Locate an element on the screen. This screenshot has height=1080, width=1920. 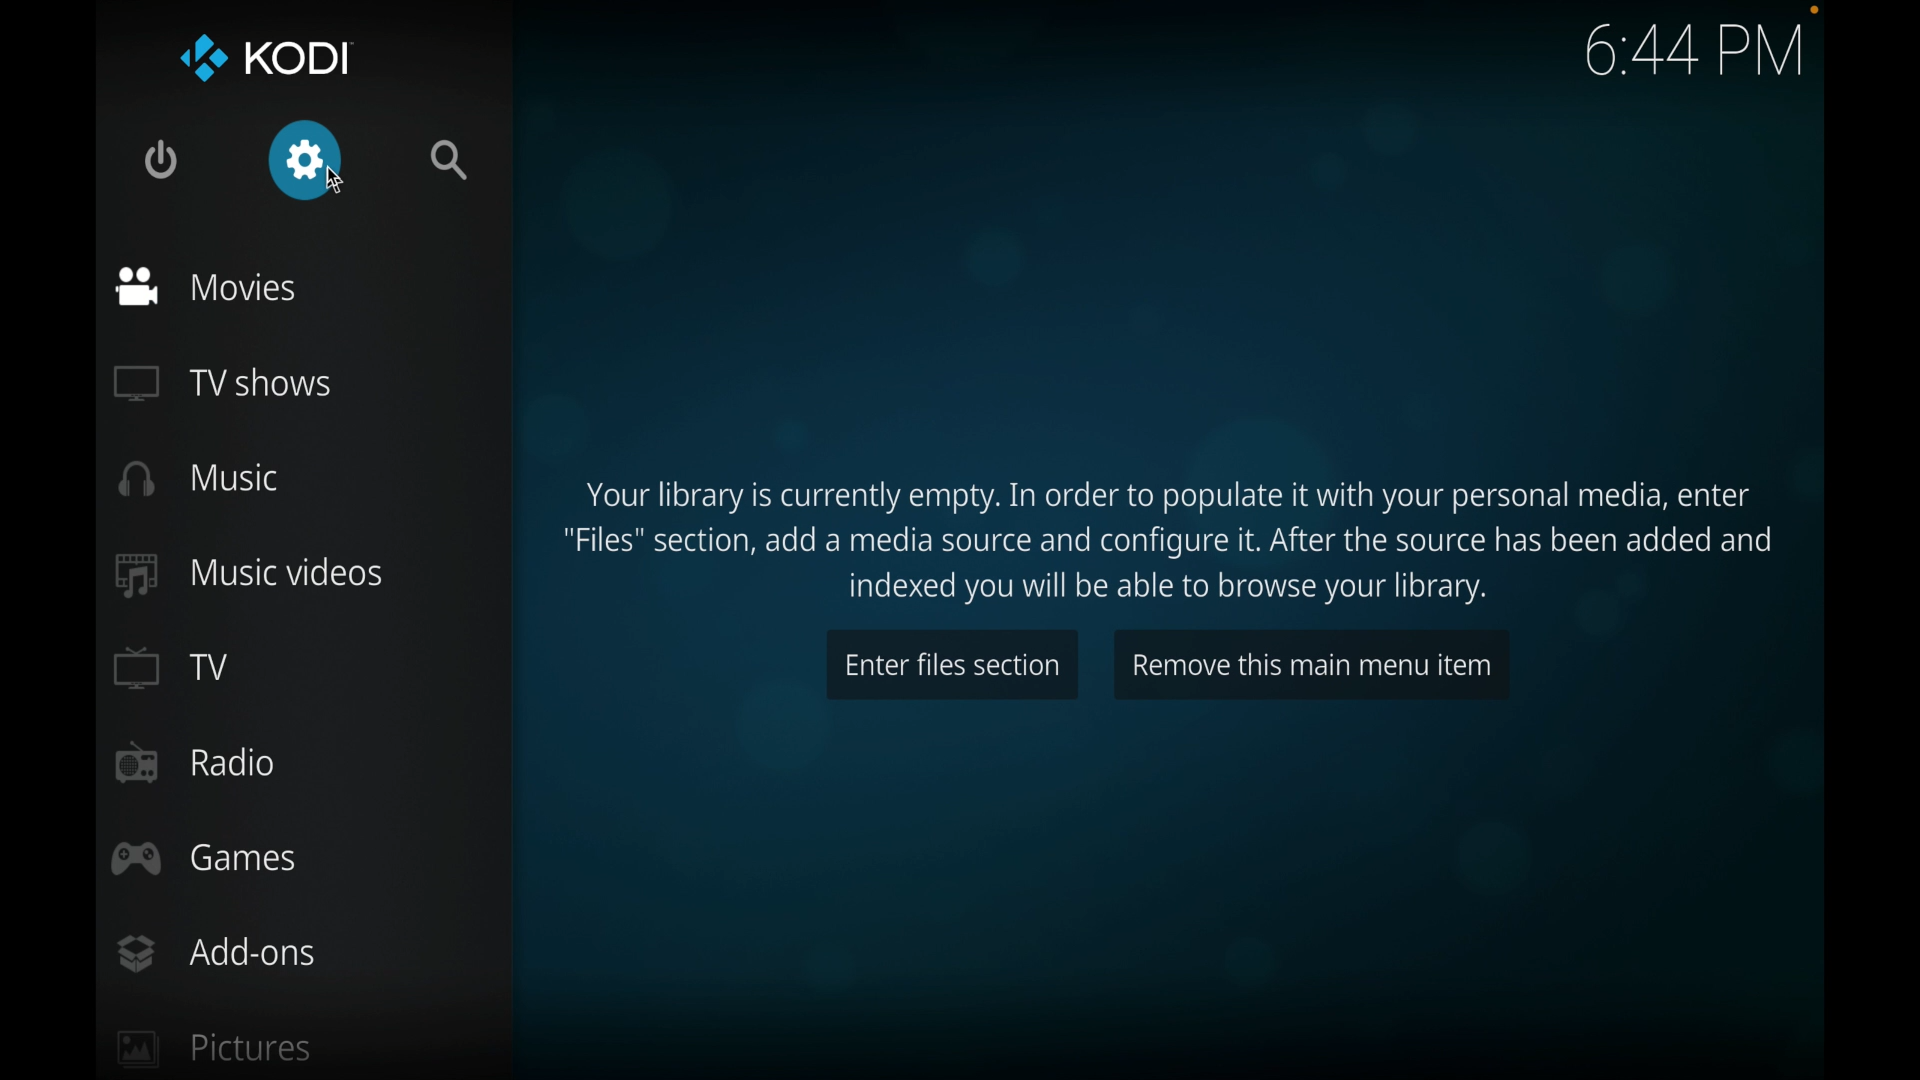
search is located at coordinates (451, 161).